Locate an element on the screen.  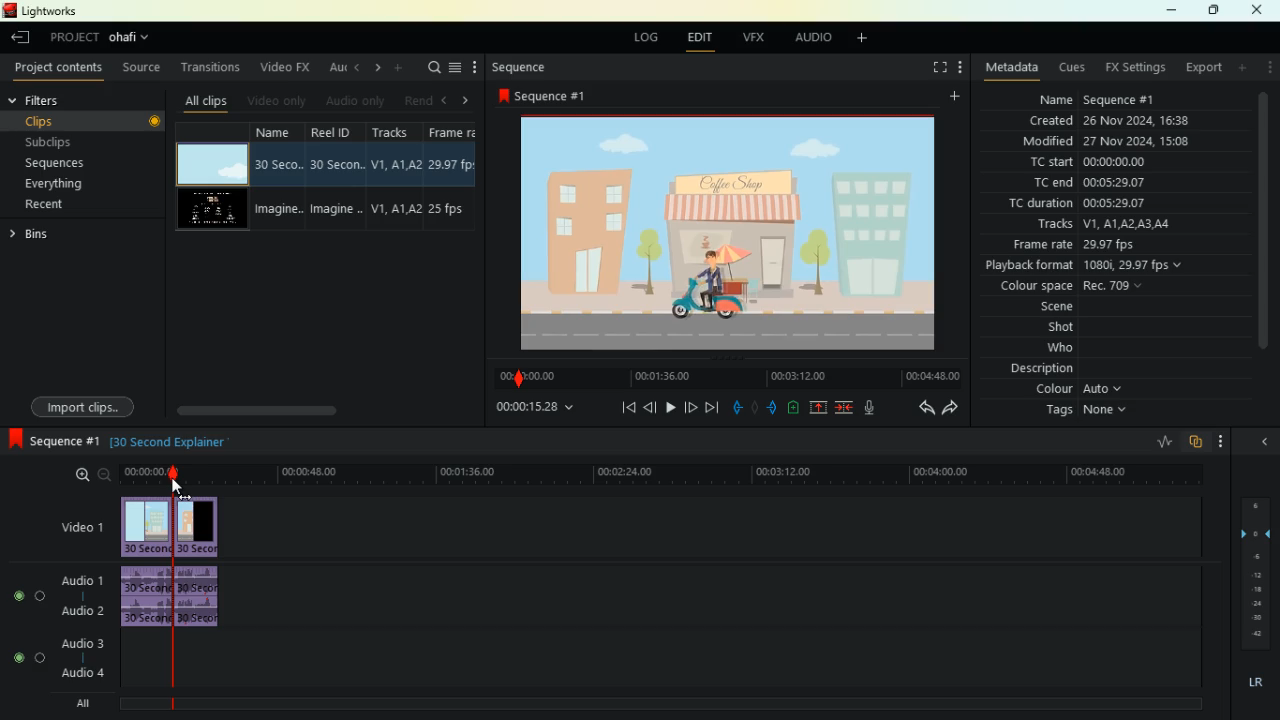
tc end is located at coordinates (1051, 183).